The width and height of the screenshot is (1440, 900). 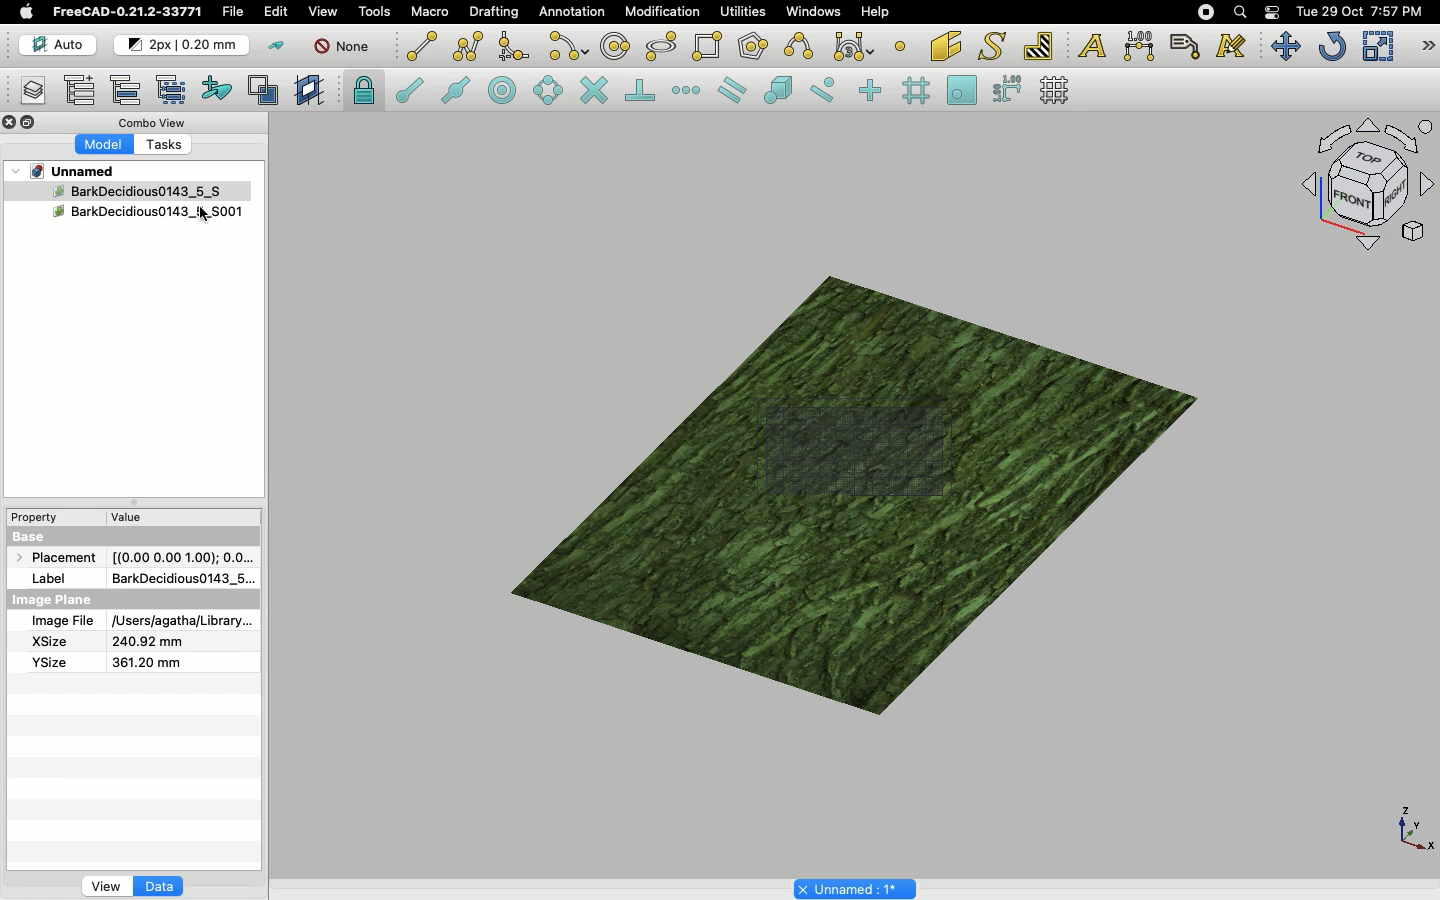 What do you see at coordinates (47, 662) in the screenshot?
I see `YSize` at bounding box center [47, 662].